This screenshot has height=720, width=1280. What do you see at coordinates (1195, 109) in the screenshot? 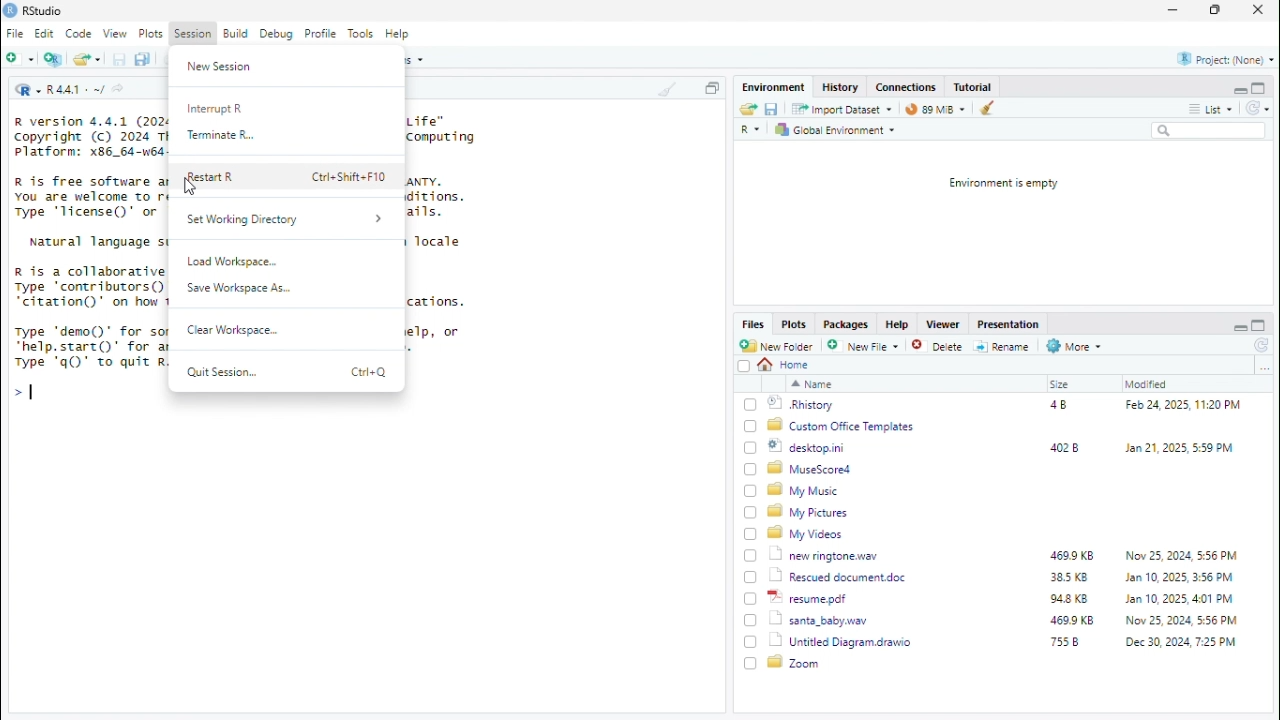
I see `more` at bounding box center [1195, 109].